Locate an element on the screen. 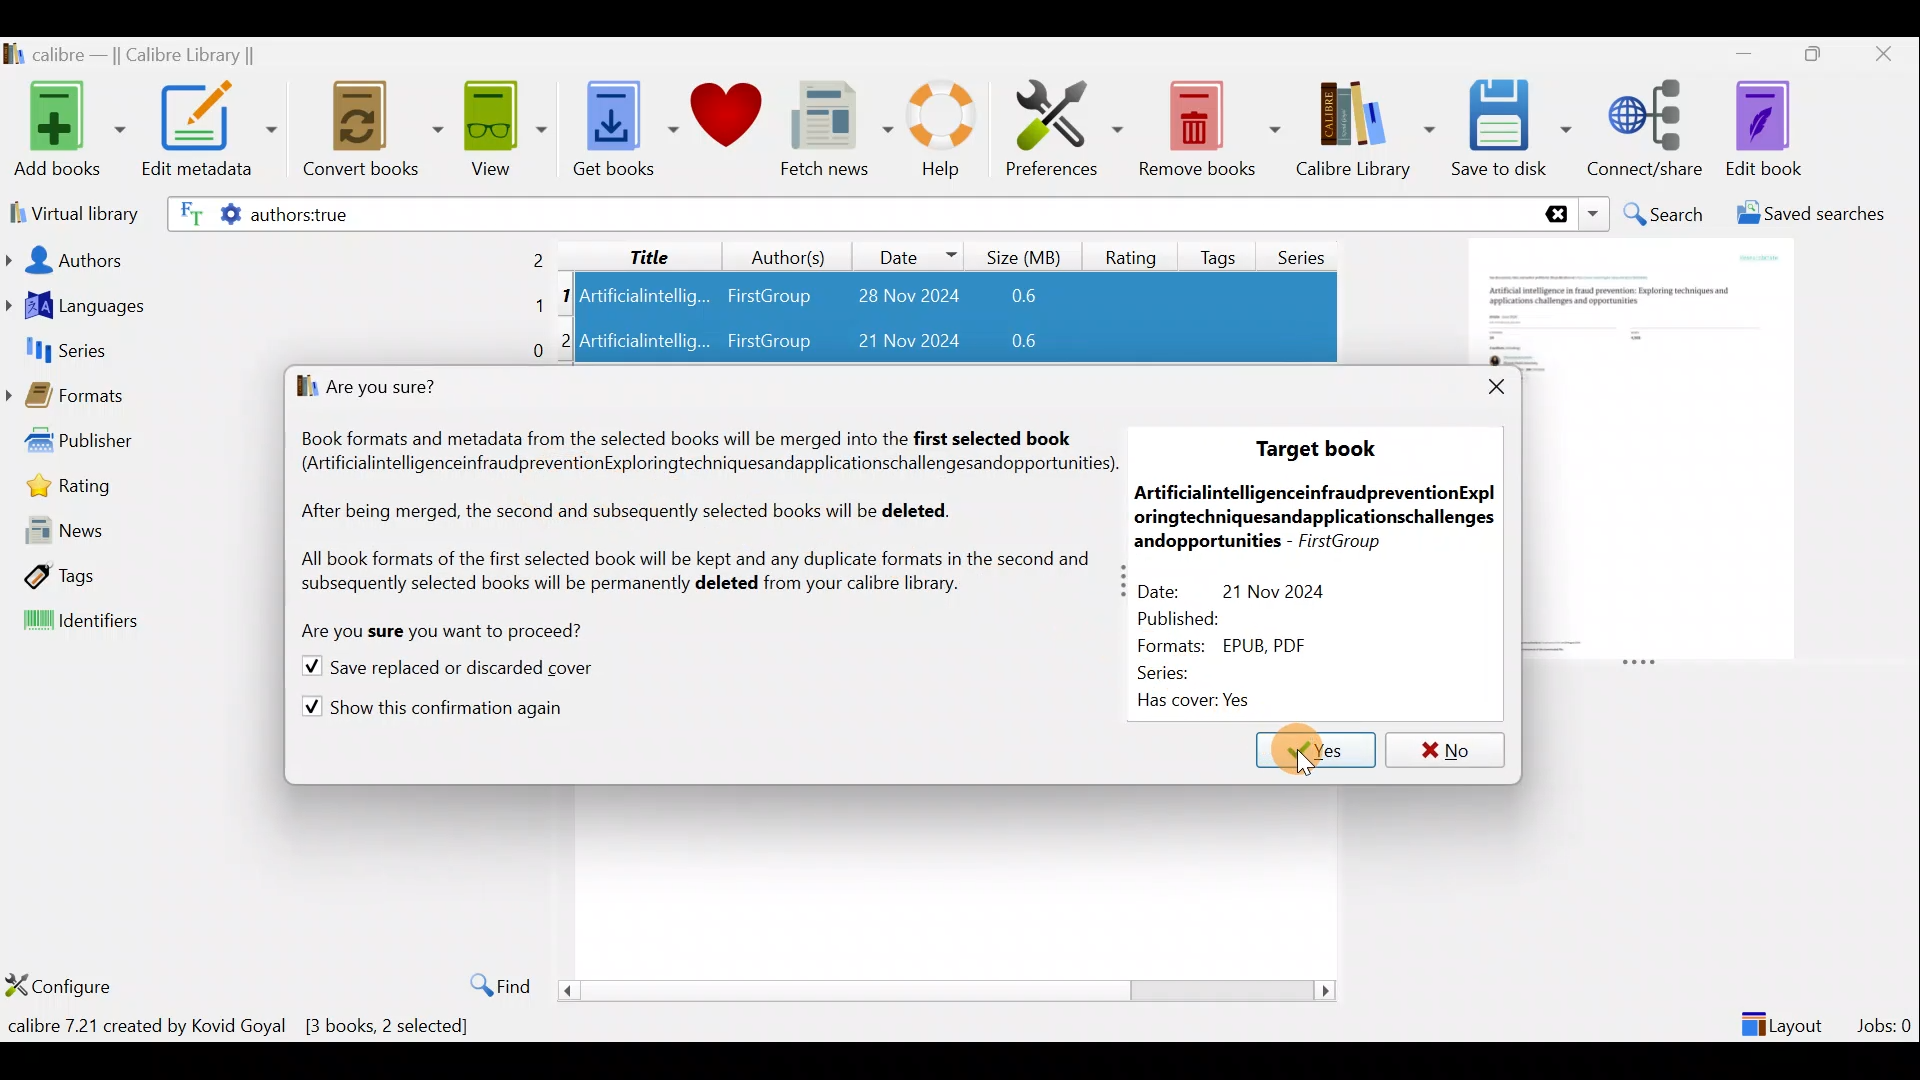 The width and height of the screenshot is (1920, 1080). Rating is located at coordinates (141, 493).